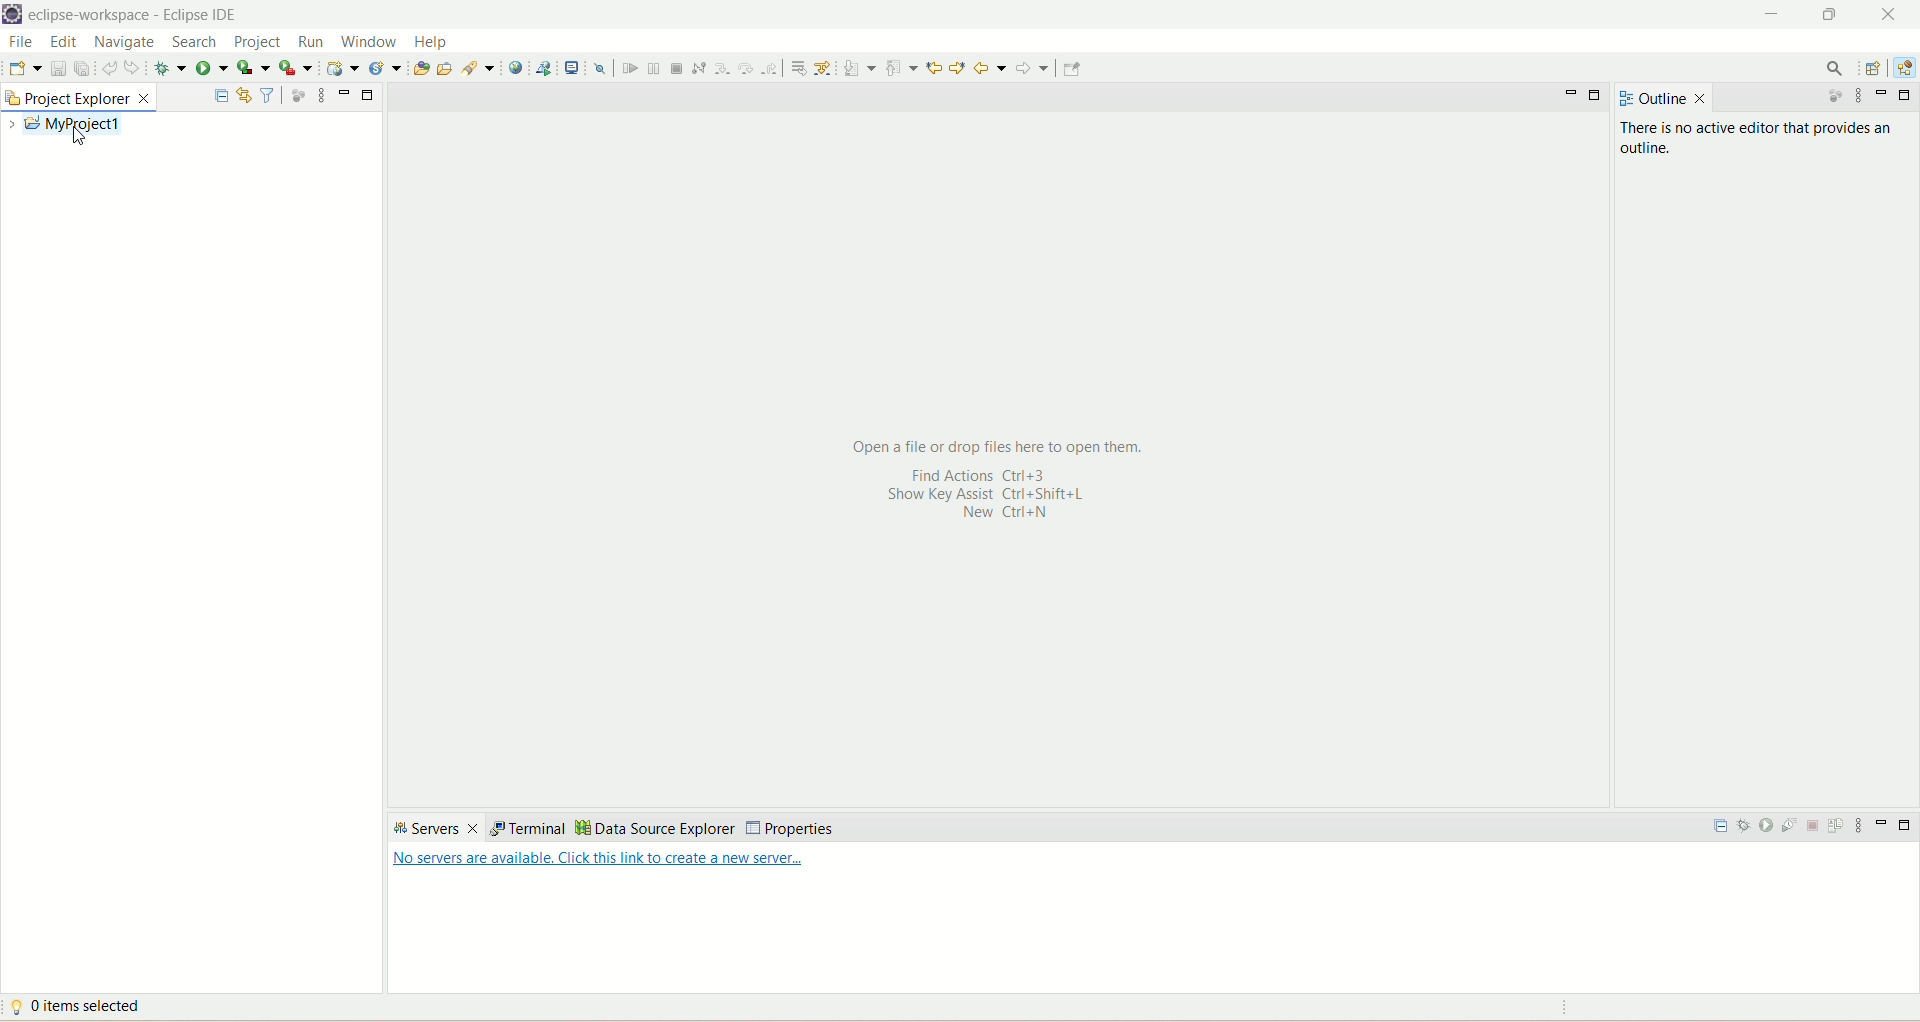 The height and width of the screenshot is (1022, 1920). What do you see at coordinates (61, 42) in the screenshot?
I see `edit` at bounding box center [61, 42].